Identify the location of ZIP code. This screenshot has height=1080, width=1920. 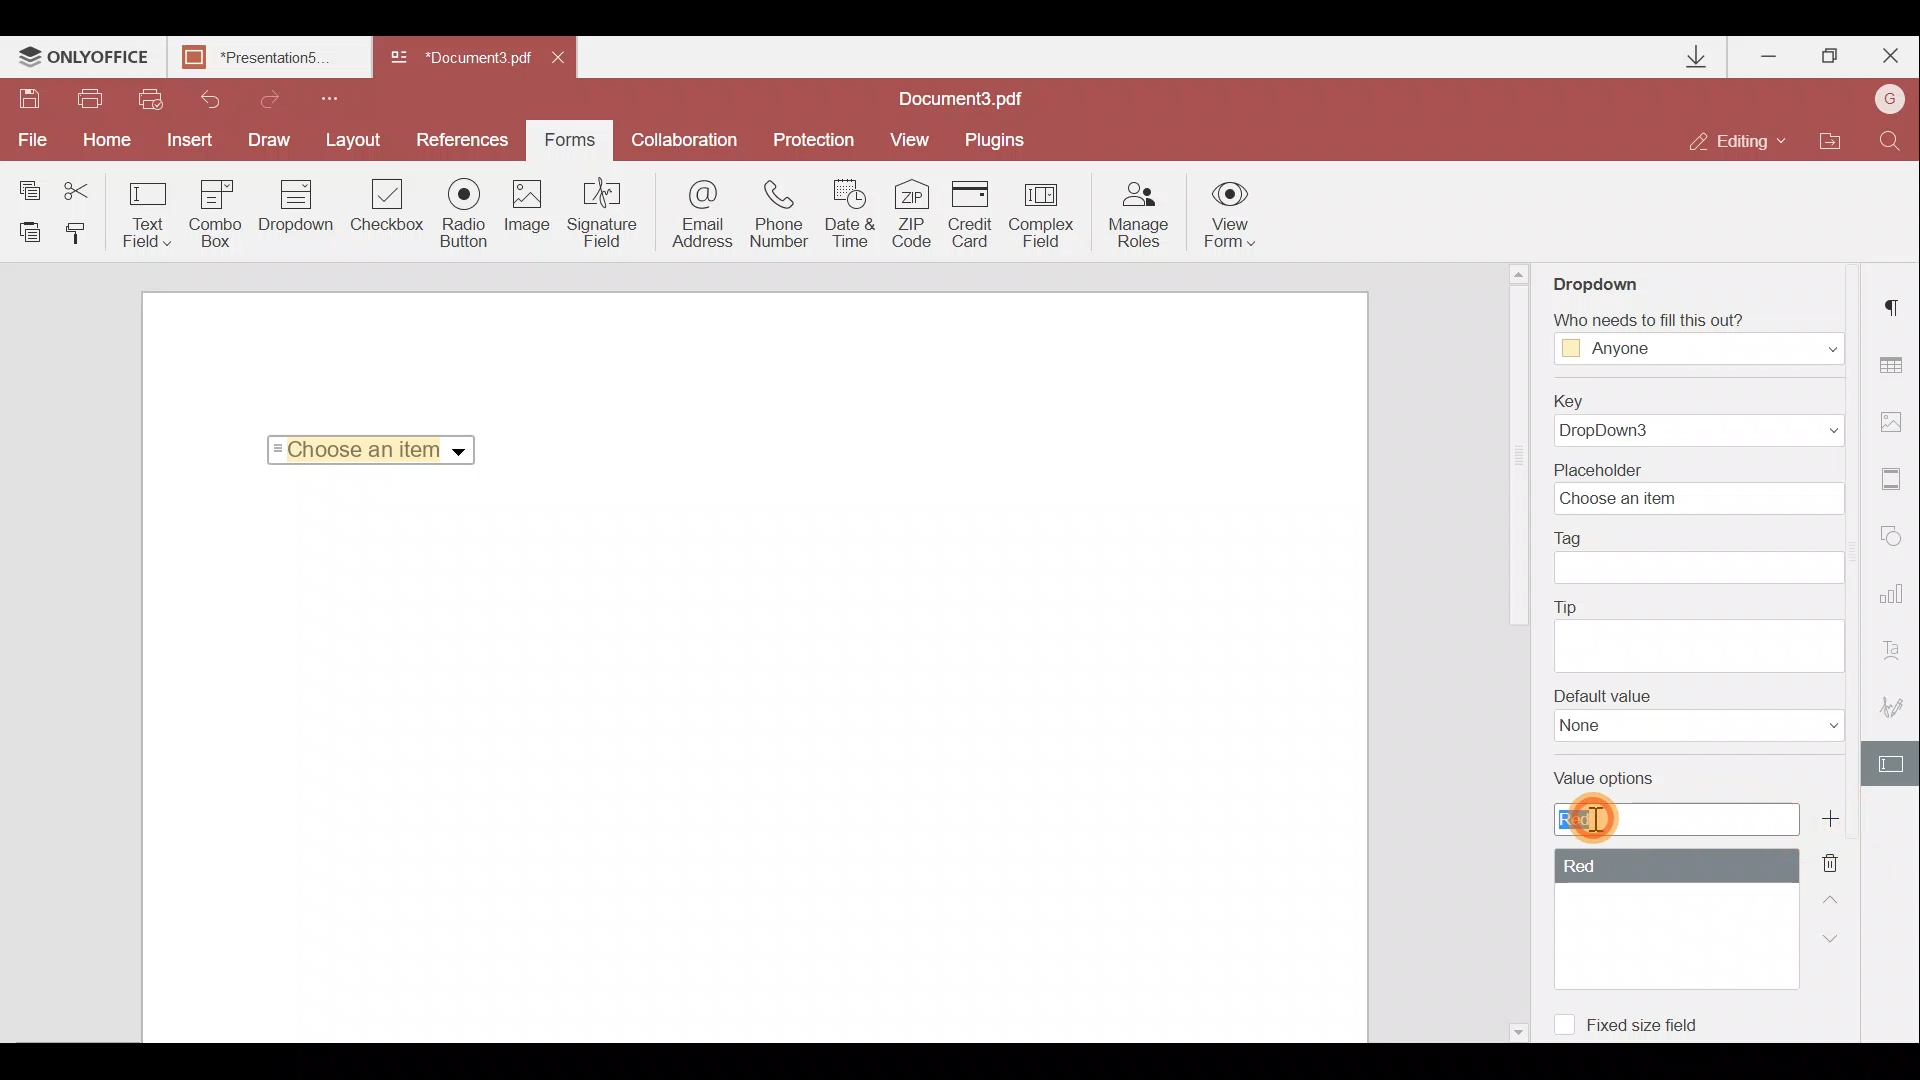
(916, 213).